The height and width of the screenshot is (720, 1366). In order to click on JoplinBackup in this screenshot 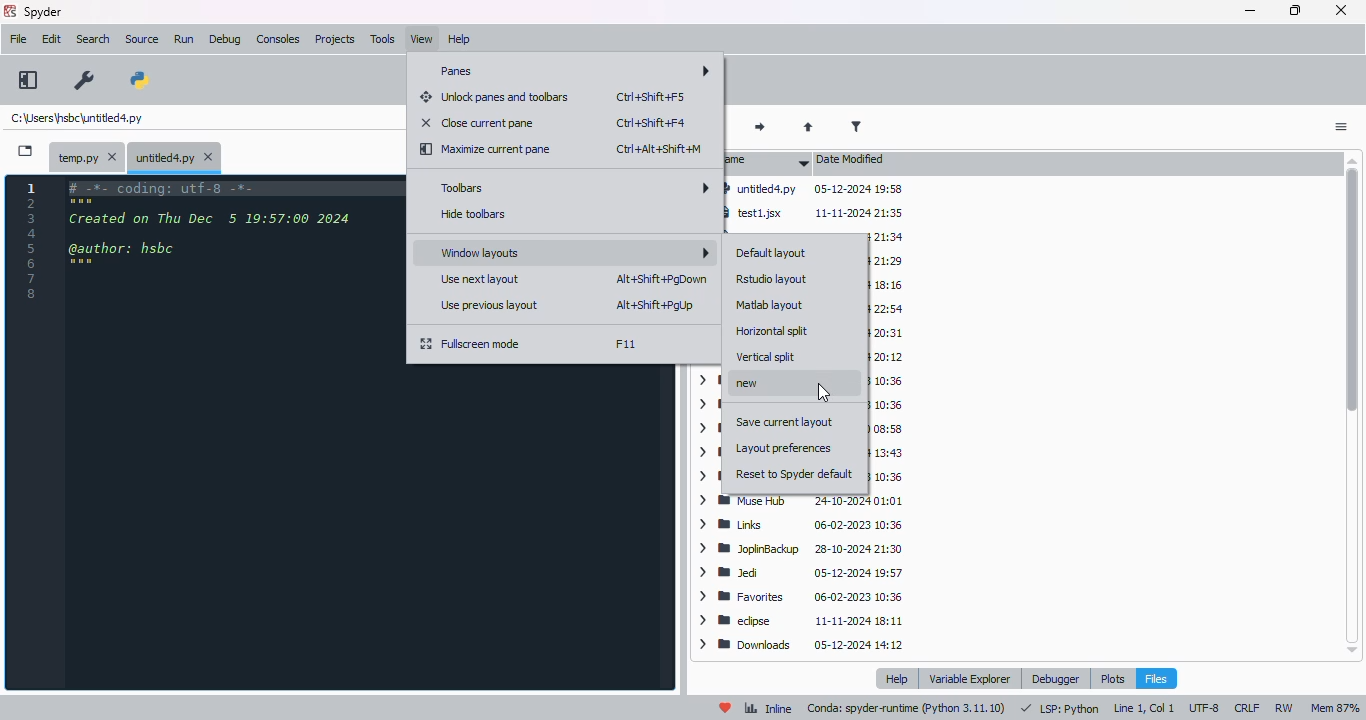, I will do `click(804, 551)`.